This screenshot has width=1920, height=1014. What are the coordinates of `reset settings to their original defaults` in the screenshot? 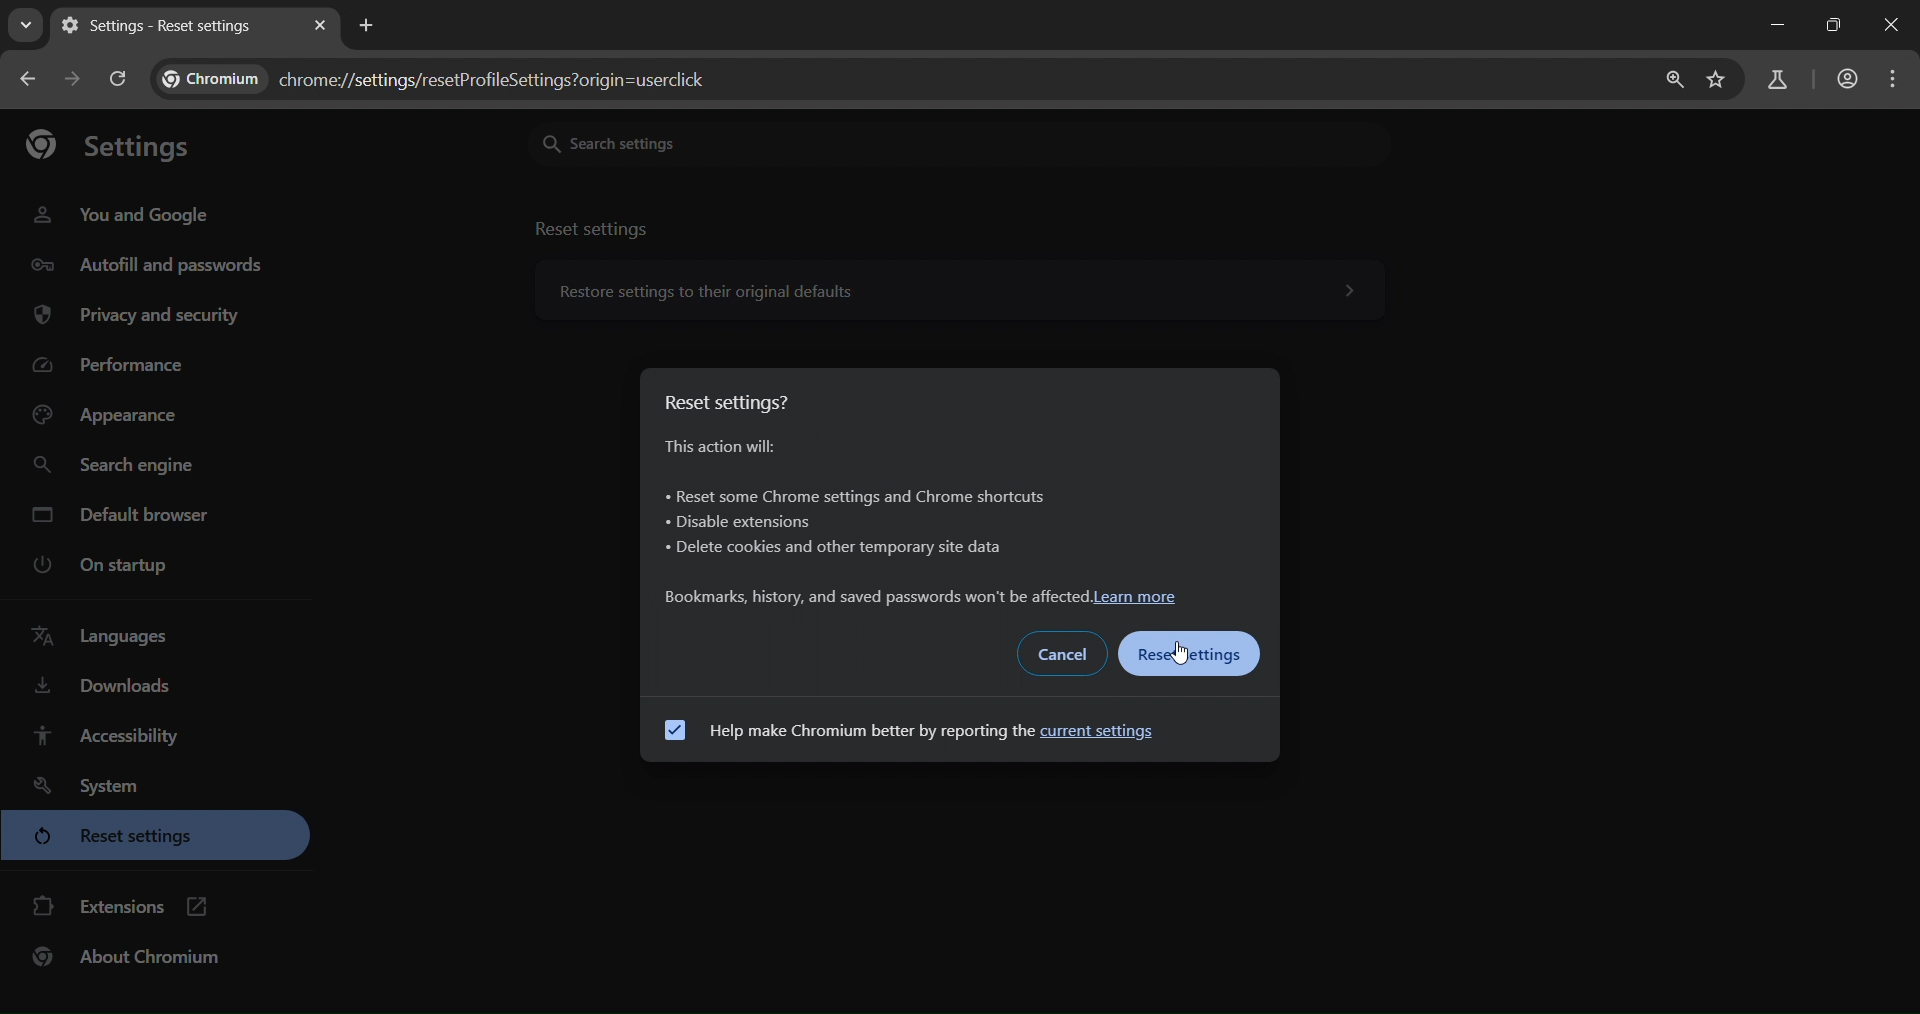 It's located at (964, 292).